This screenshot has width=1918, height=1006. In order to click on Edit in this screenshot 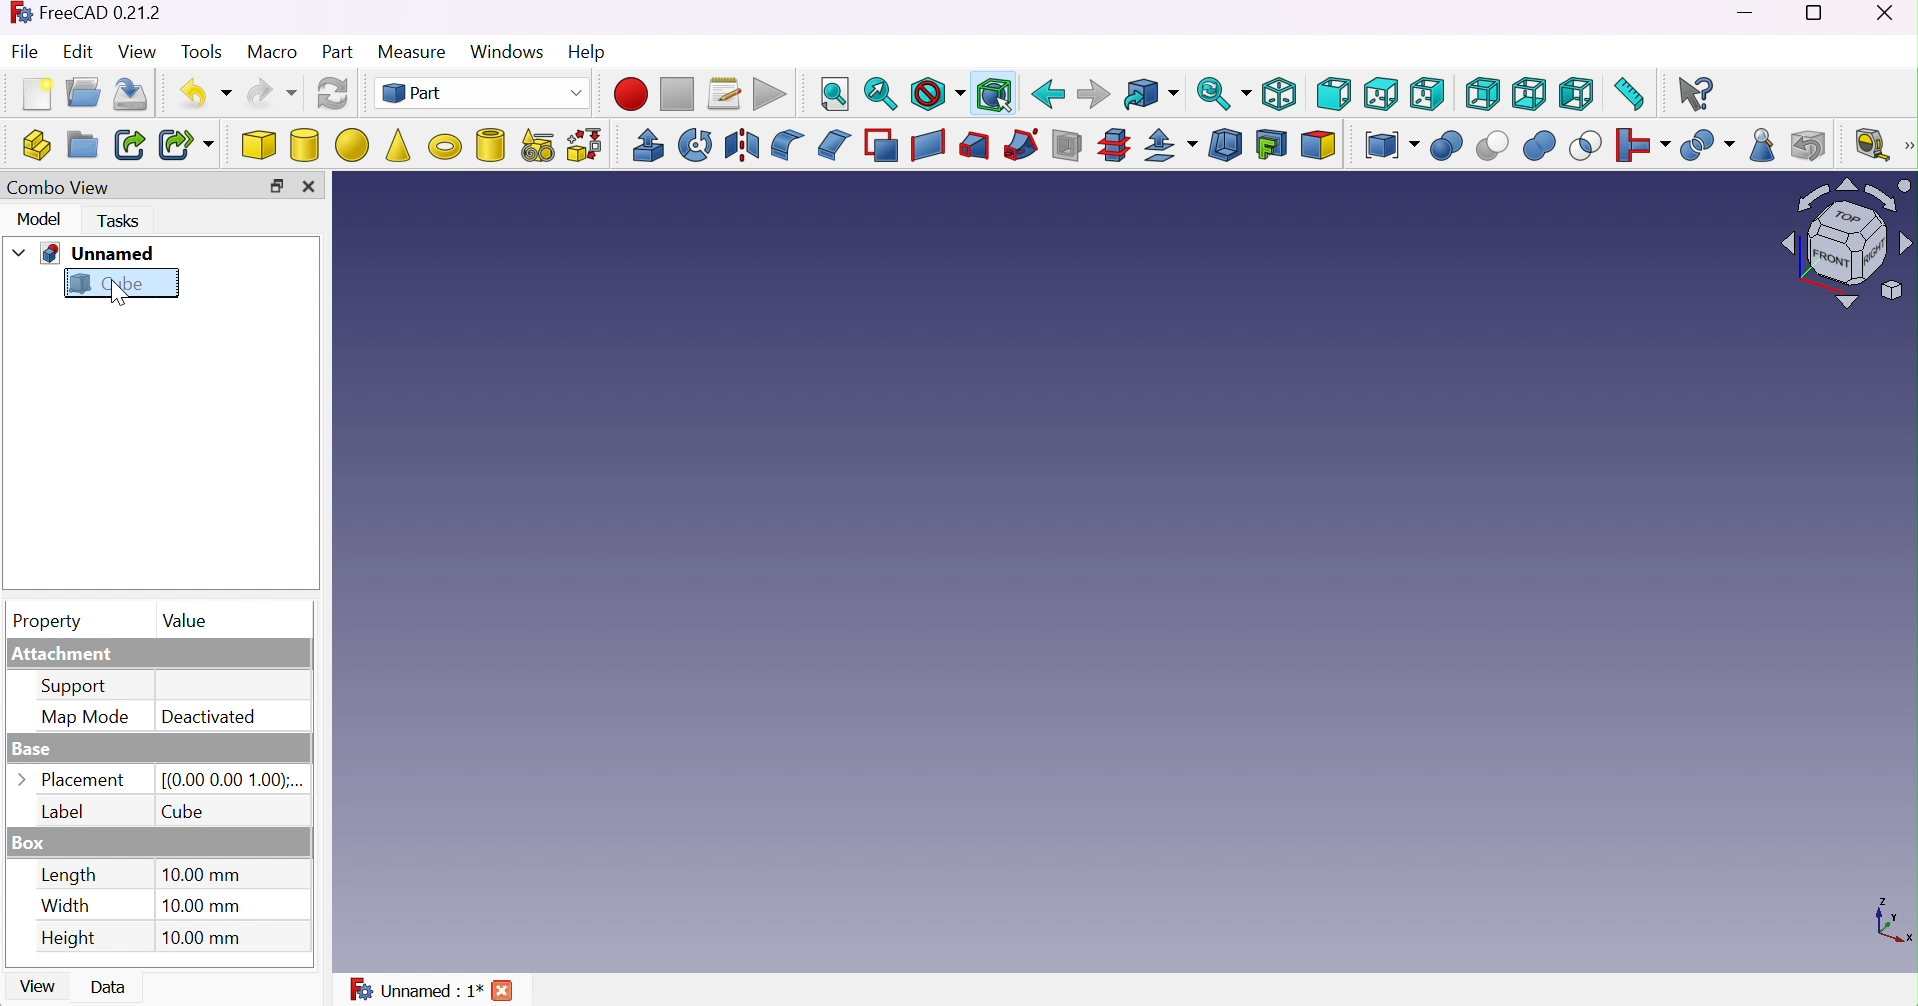, I will do `click(75, 51)`.